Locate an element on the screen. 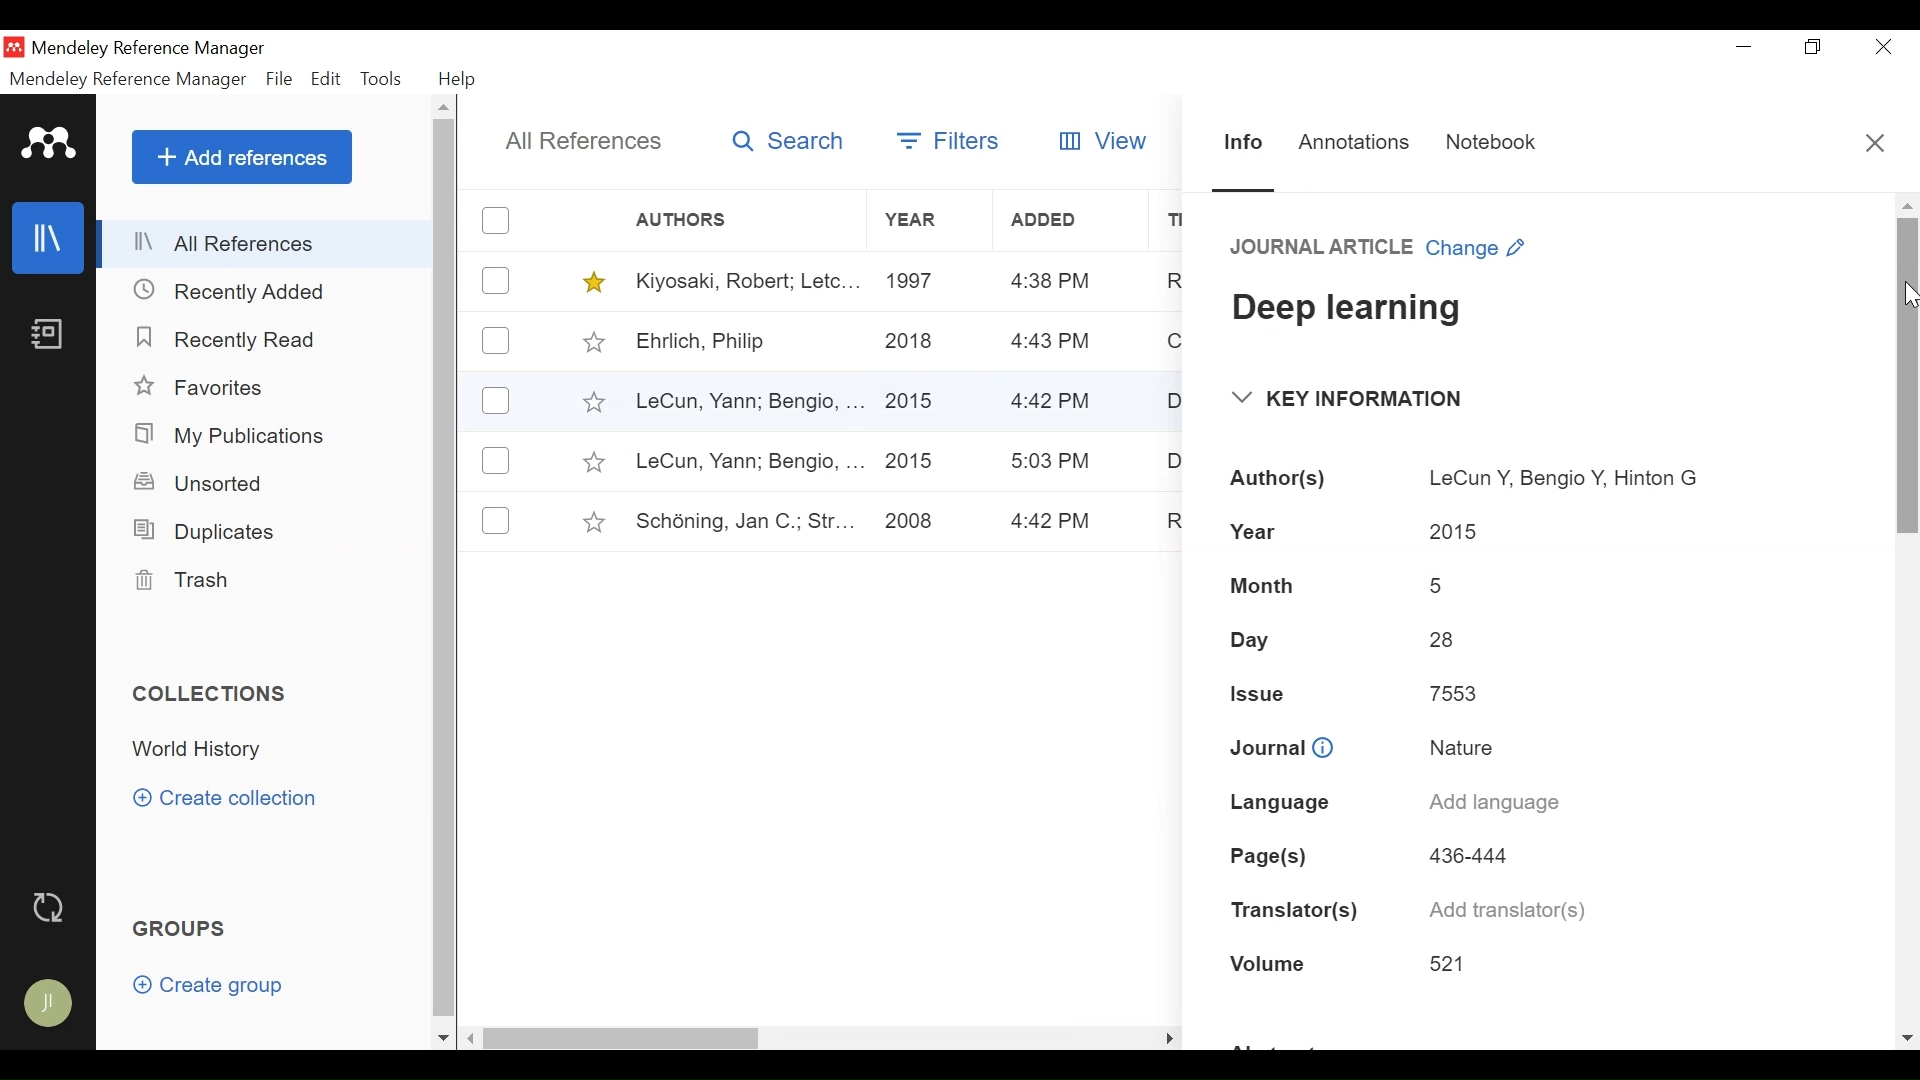 The image size is (1920, 1080). Journal is located at coordinates (1282, 746).